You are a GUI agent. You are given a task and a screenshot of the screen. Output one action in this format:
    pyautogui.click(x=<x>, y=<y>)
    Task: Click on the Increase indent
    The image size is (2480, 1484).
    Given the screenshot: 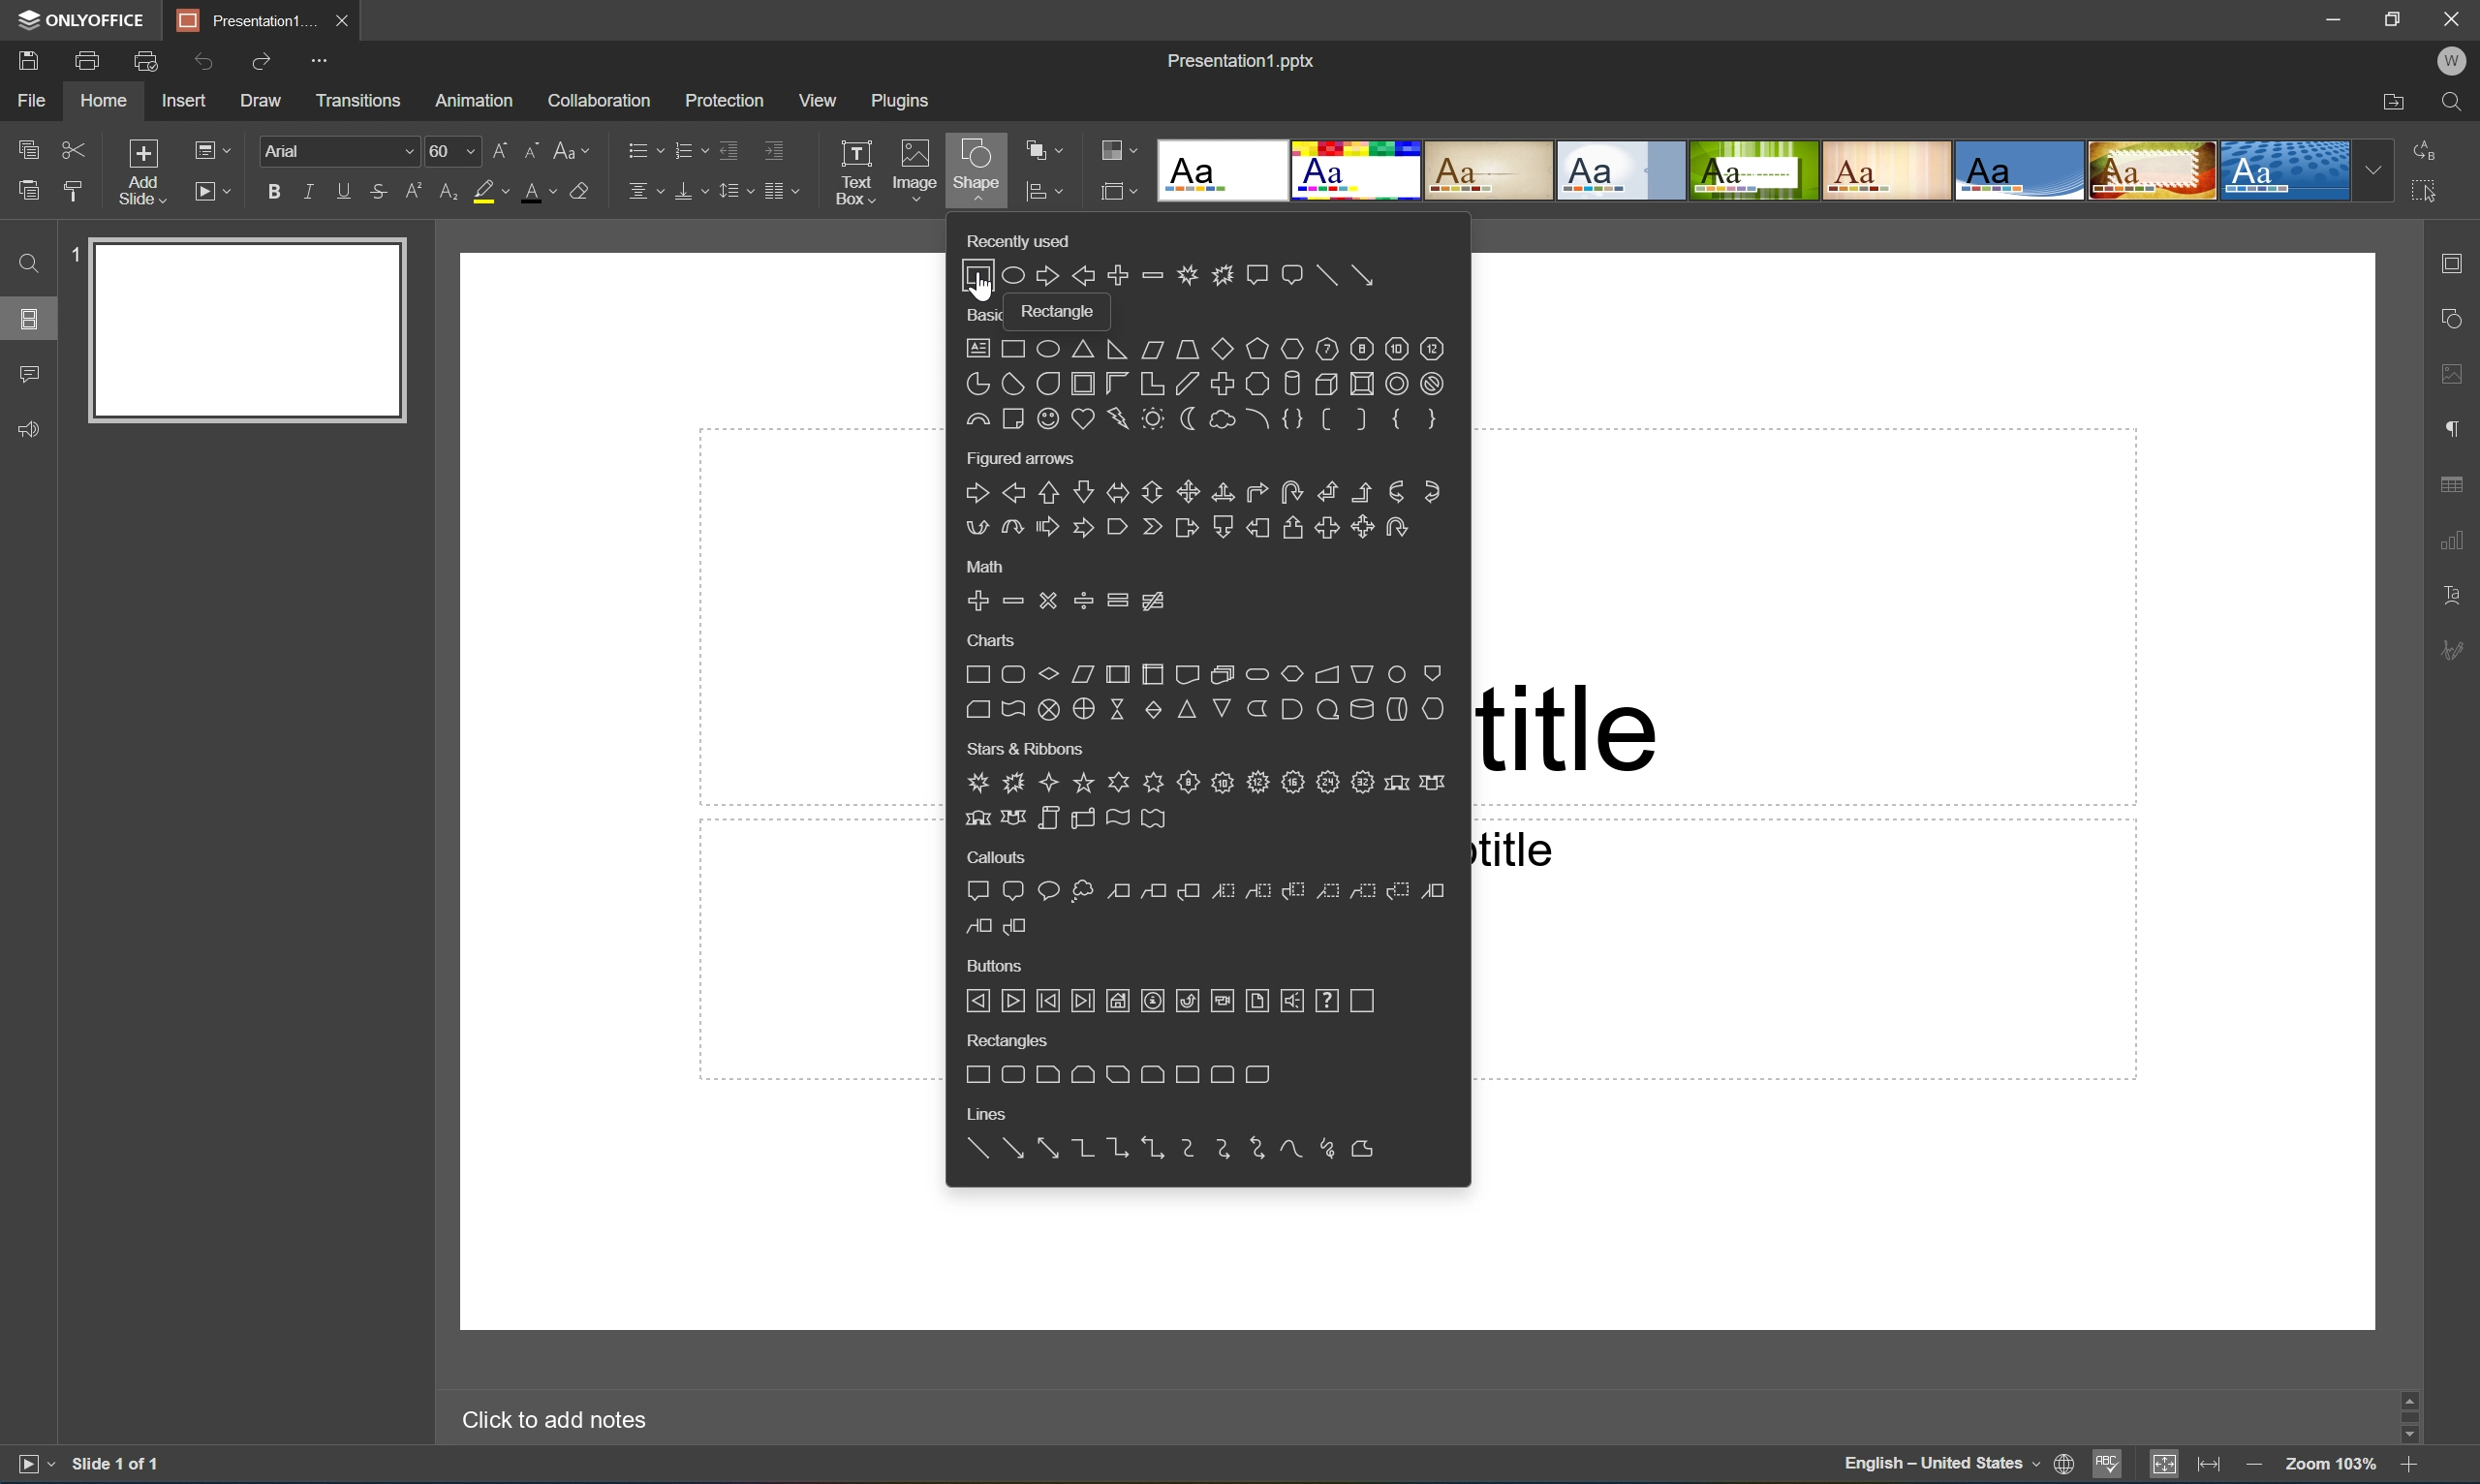 What is the action you would take?
    pyautogui.click(x=777, y=146)
    